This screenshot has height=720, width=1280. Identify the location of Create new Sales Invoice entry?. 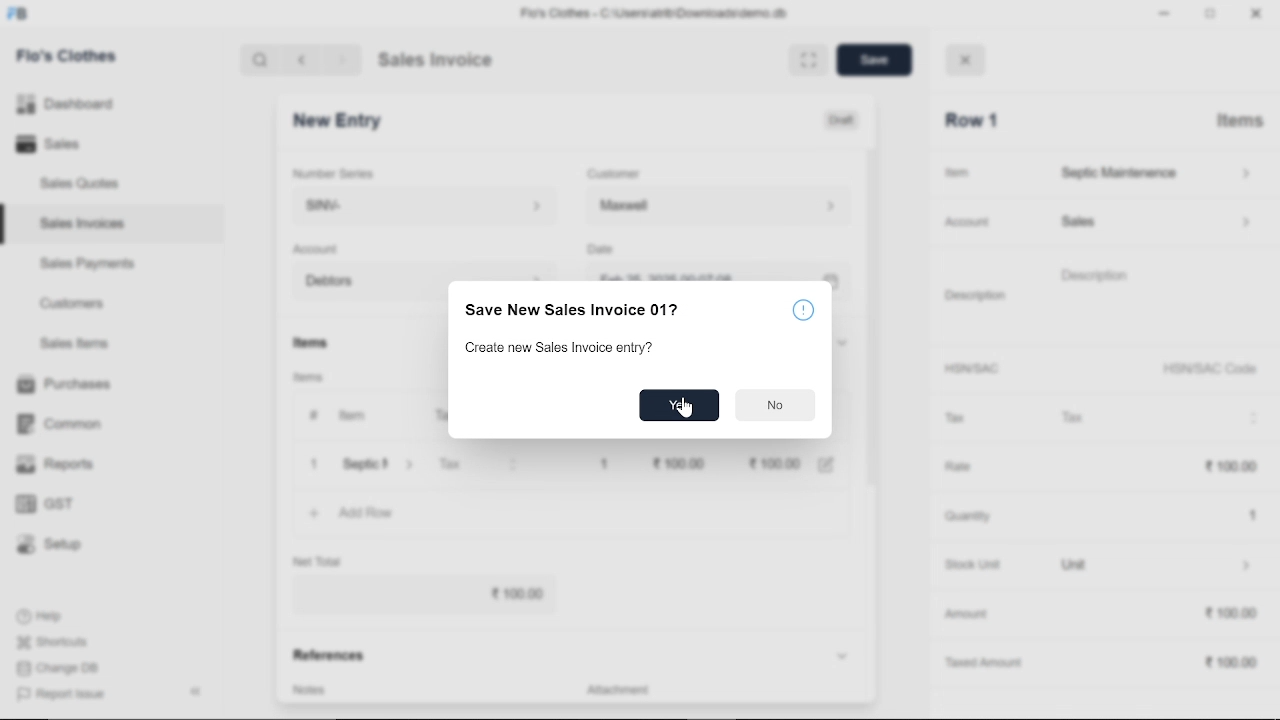
(562, 350).